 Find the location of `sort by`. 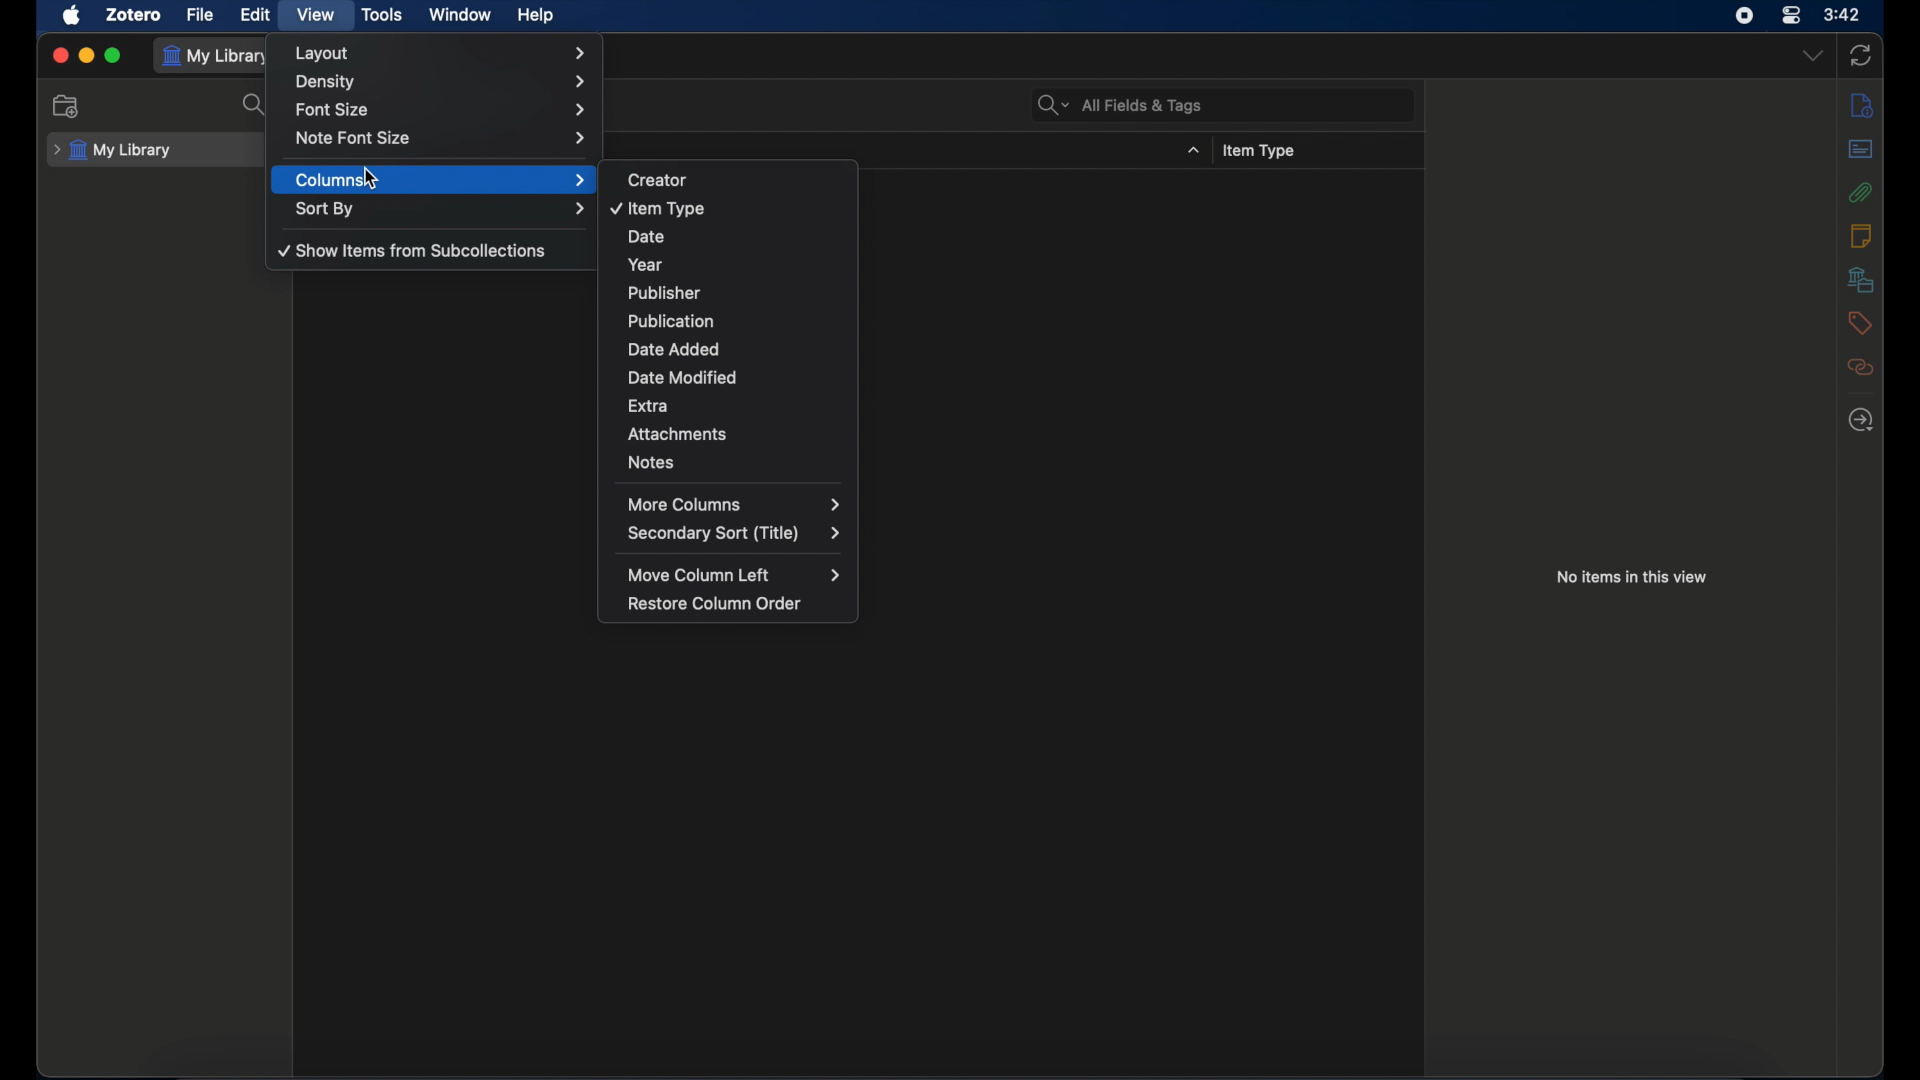

sort by is located at coordinates (440, 209).